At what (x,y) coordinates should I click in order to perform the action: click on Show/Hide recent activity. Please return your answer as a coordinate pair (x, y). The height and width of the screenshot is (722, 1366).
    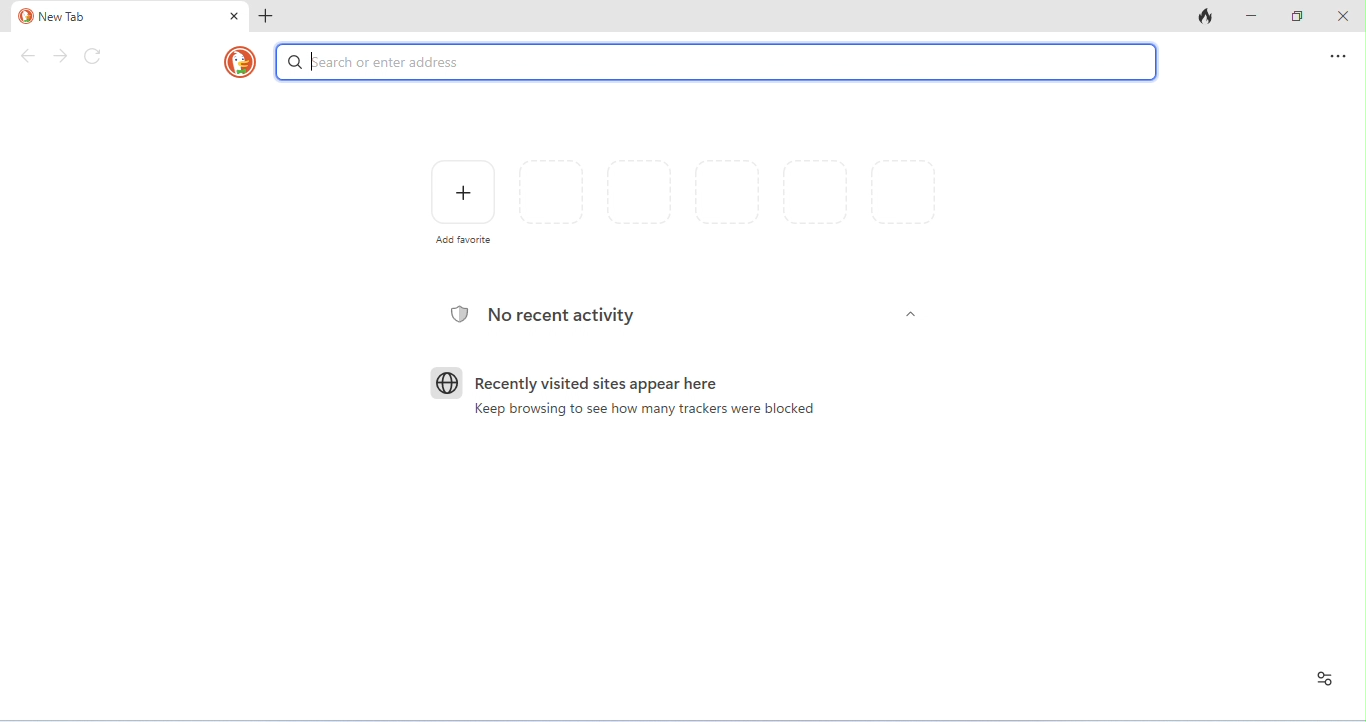
    Looking at the image, I should click on (911, 314).